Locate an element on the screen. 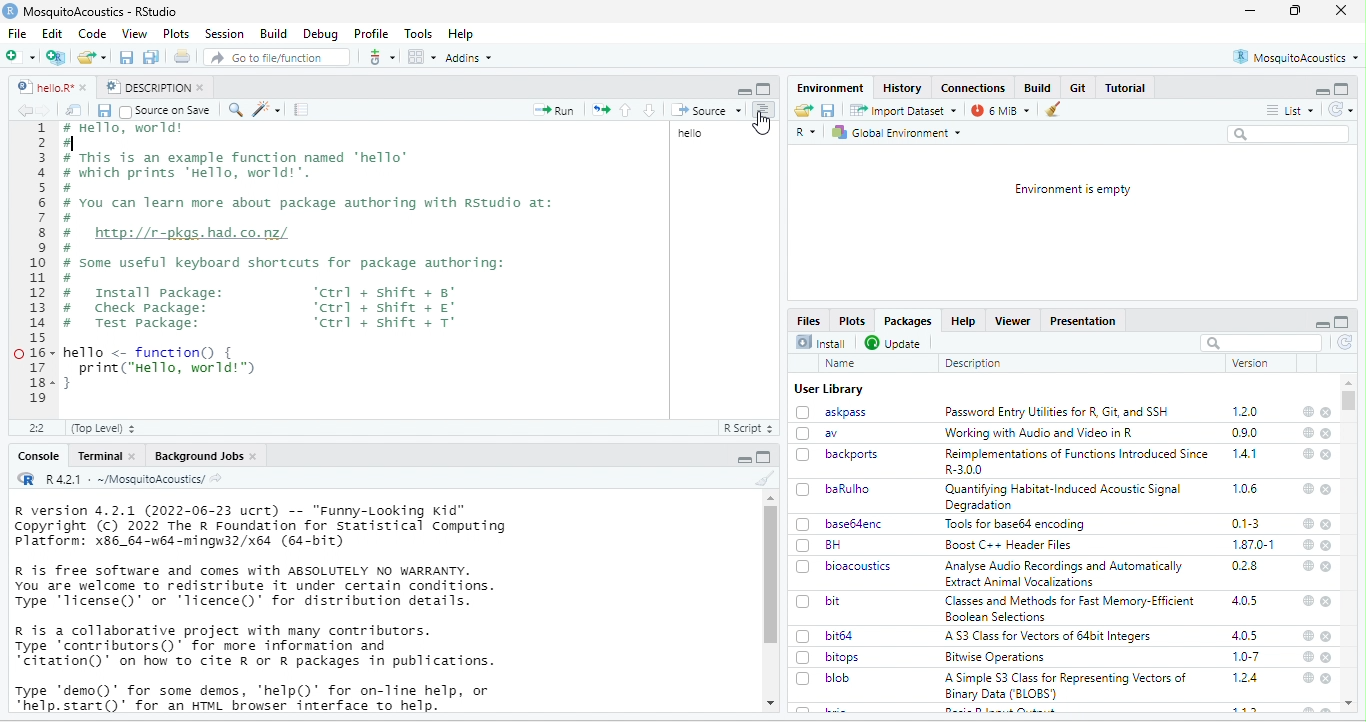  R is located at coordinates (806, 134).